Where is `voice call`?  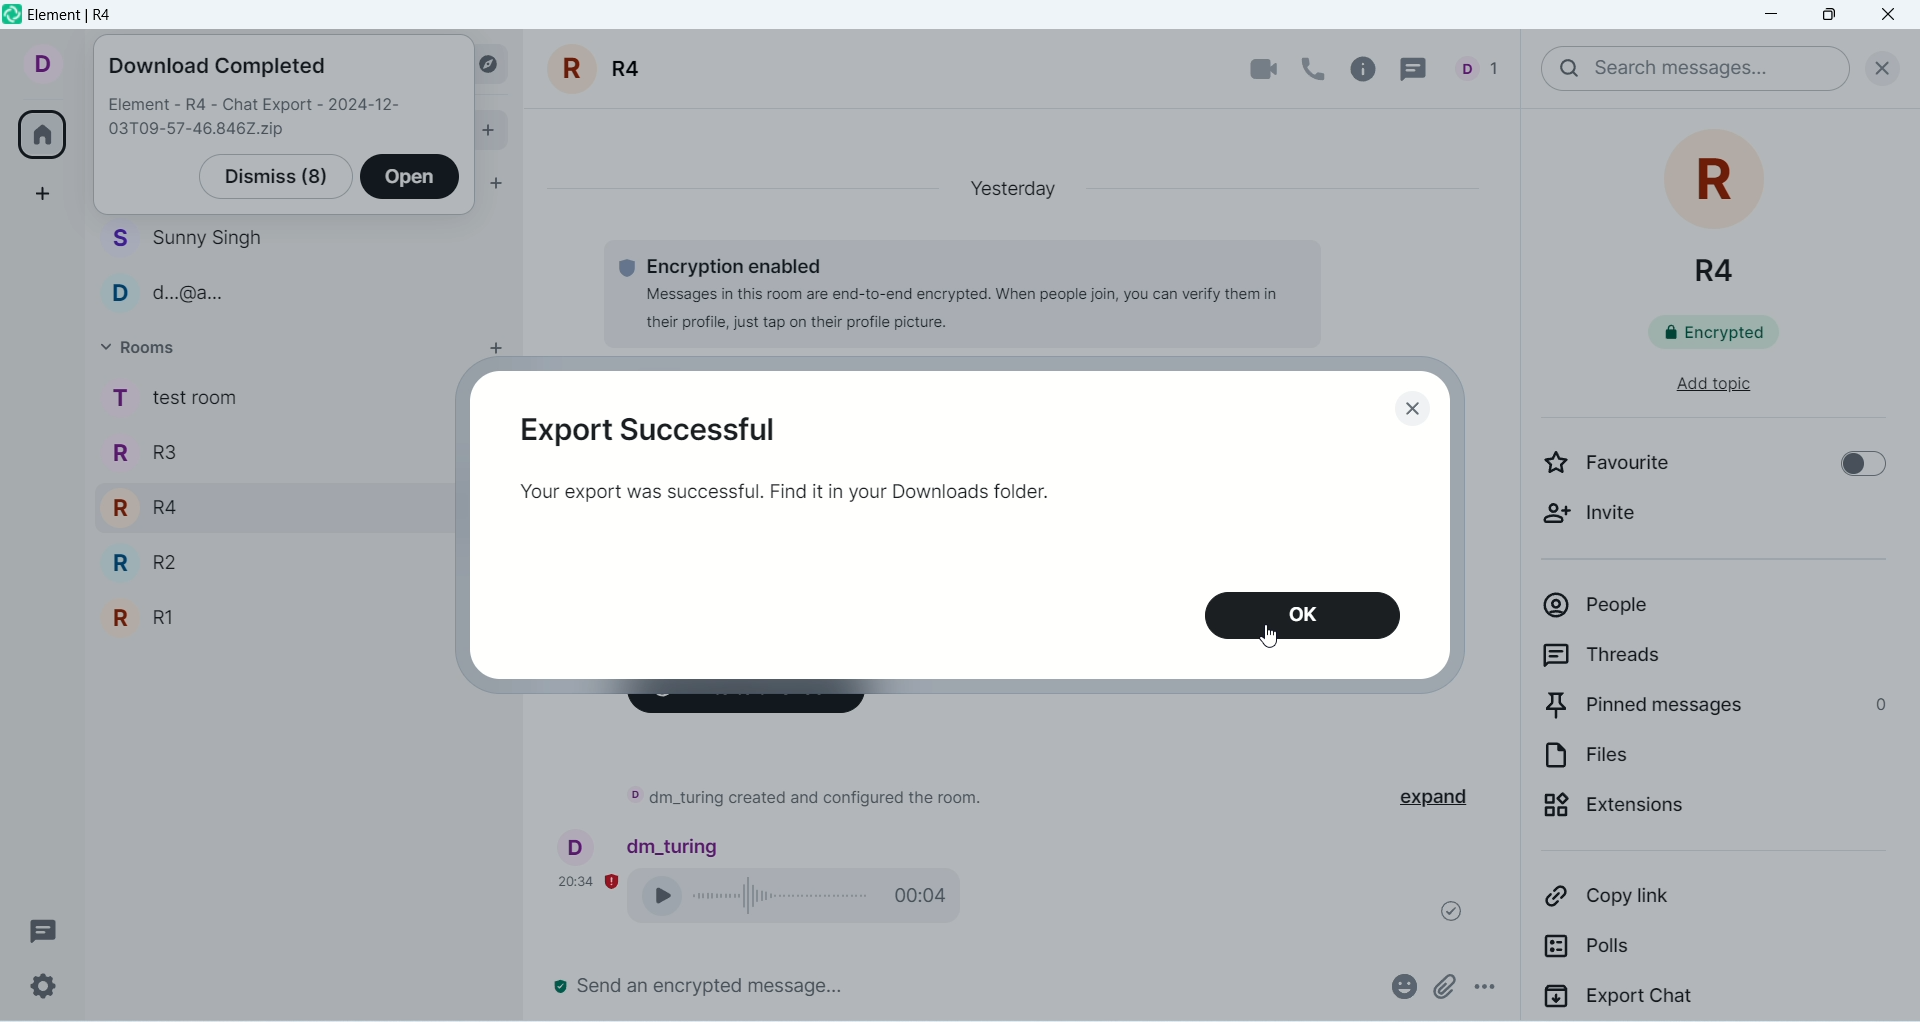 voice call is located at coordinates (1316, 67).